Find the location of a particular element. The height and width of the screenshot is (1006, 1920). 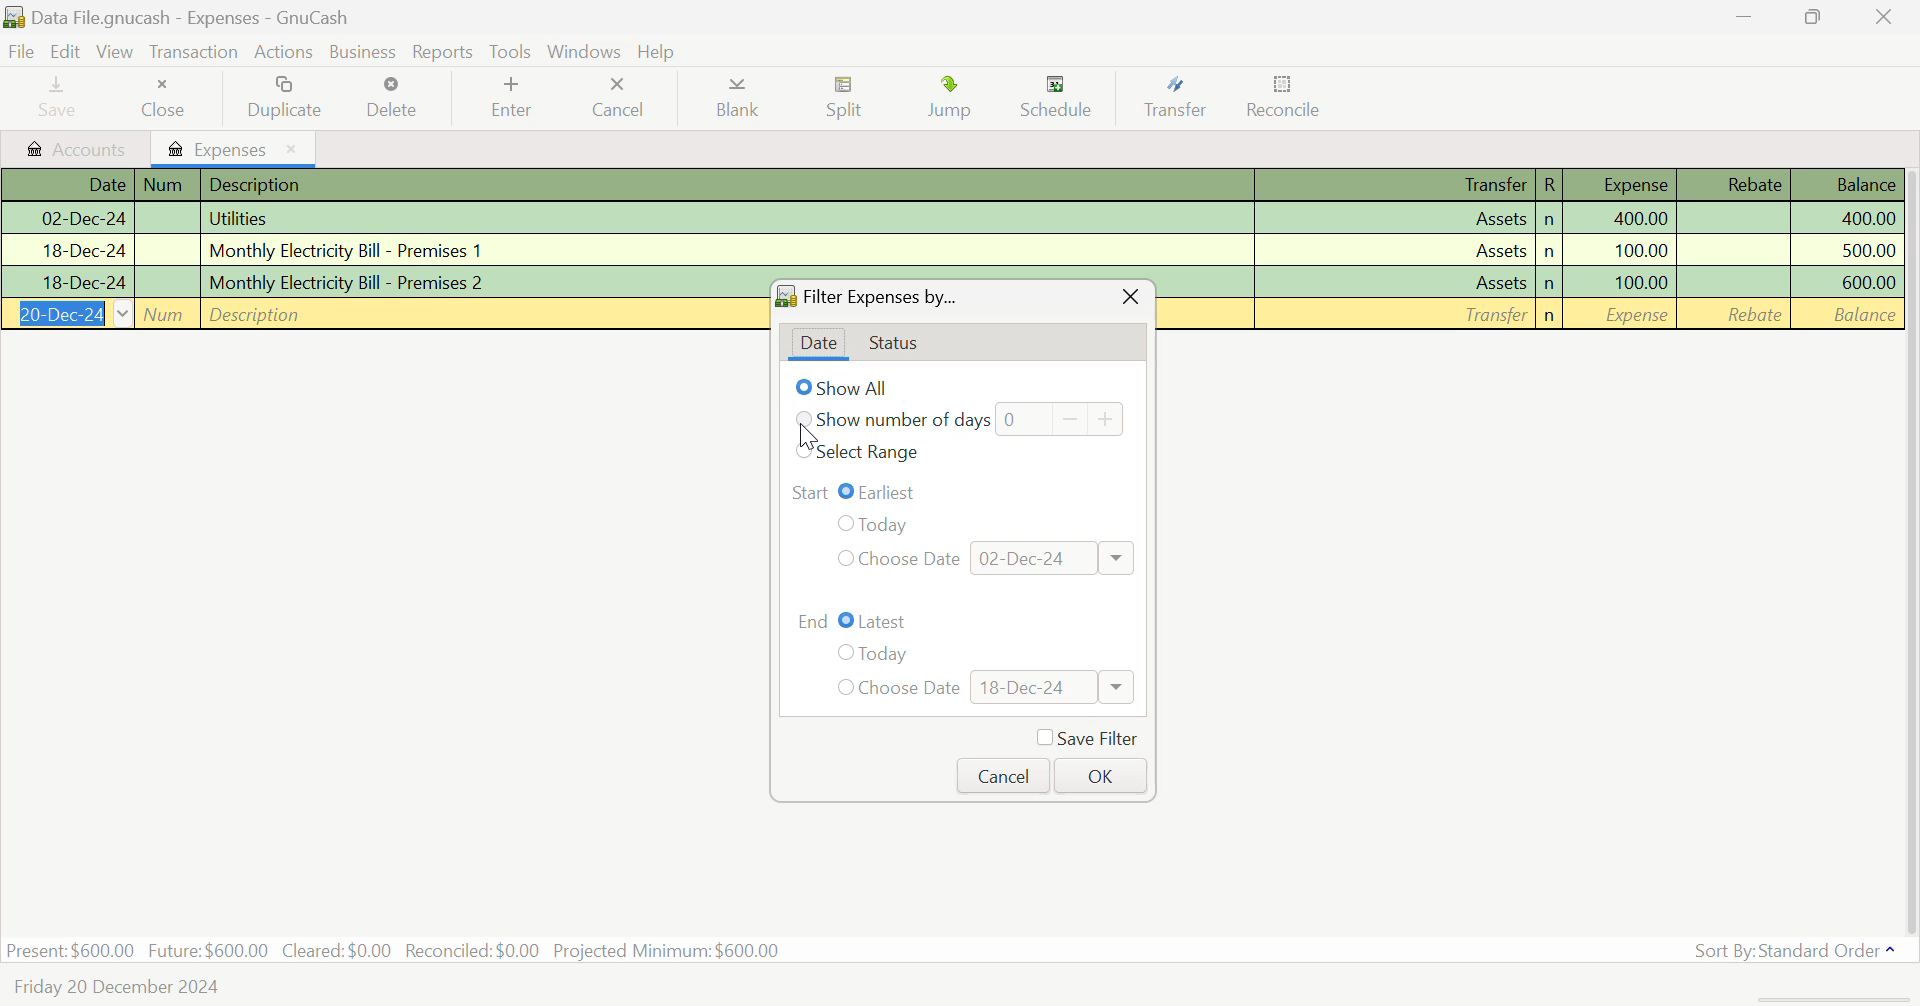

Business is located at coordinates (364, 52).